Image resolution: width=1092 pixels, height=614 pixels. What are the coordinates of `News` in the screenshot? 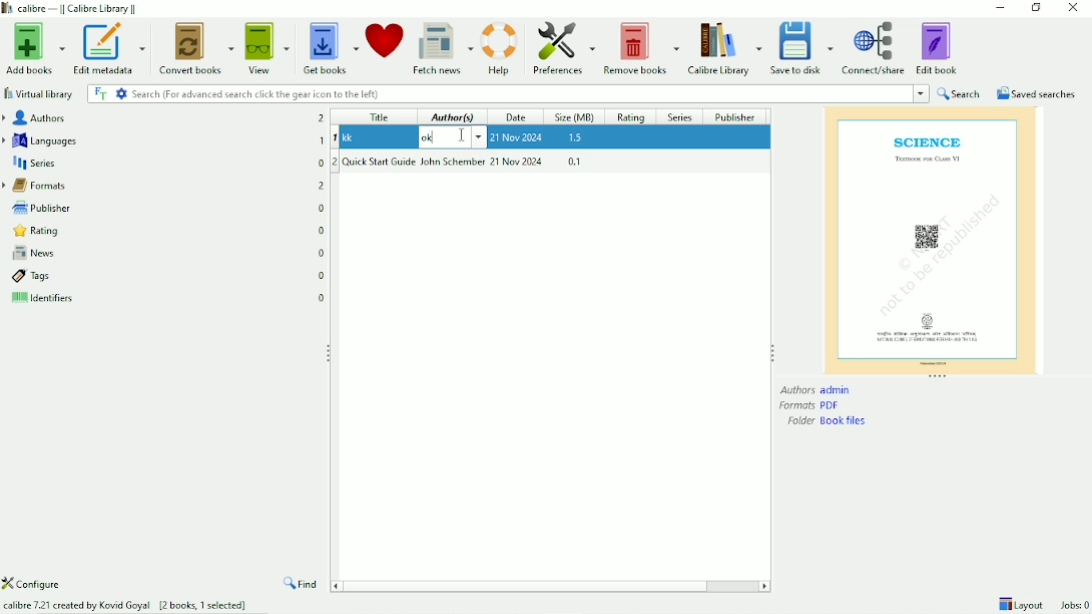 It's located at (166, 254).